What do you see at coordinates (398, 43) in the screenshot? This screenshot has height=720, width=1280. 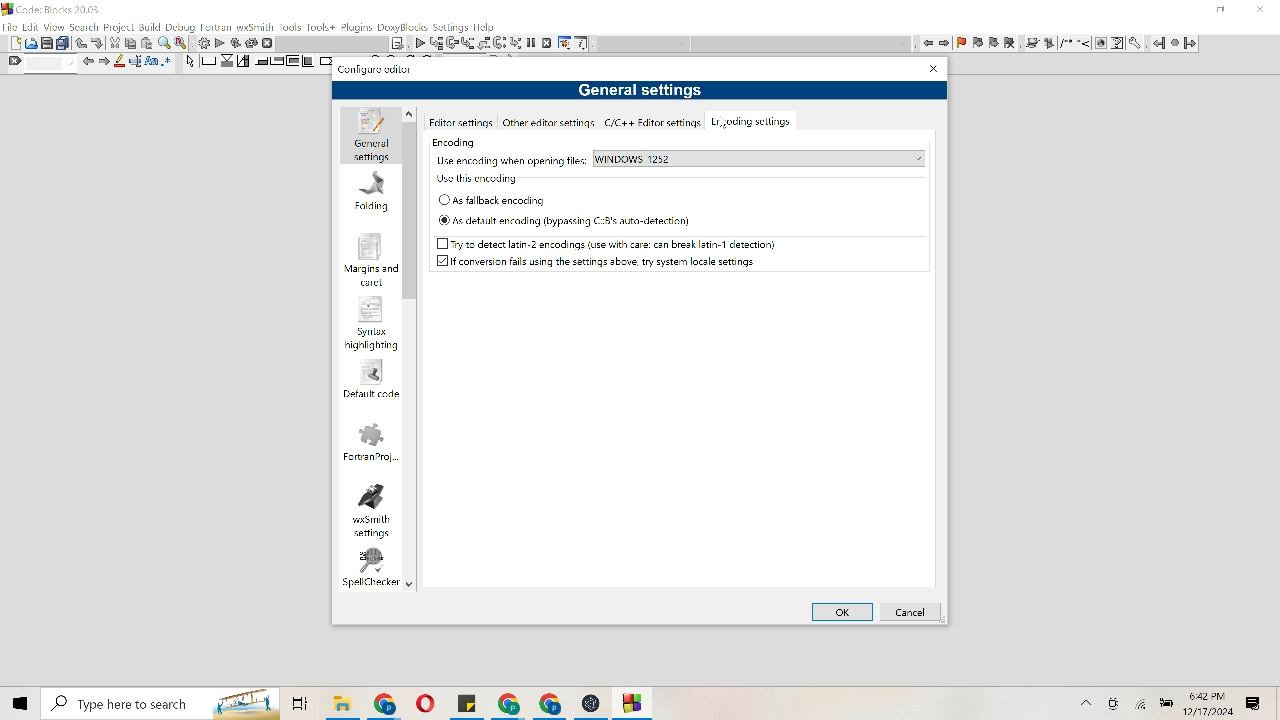 I see `Note` at bounding box center [398, 43].